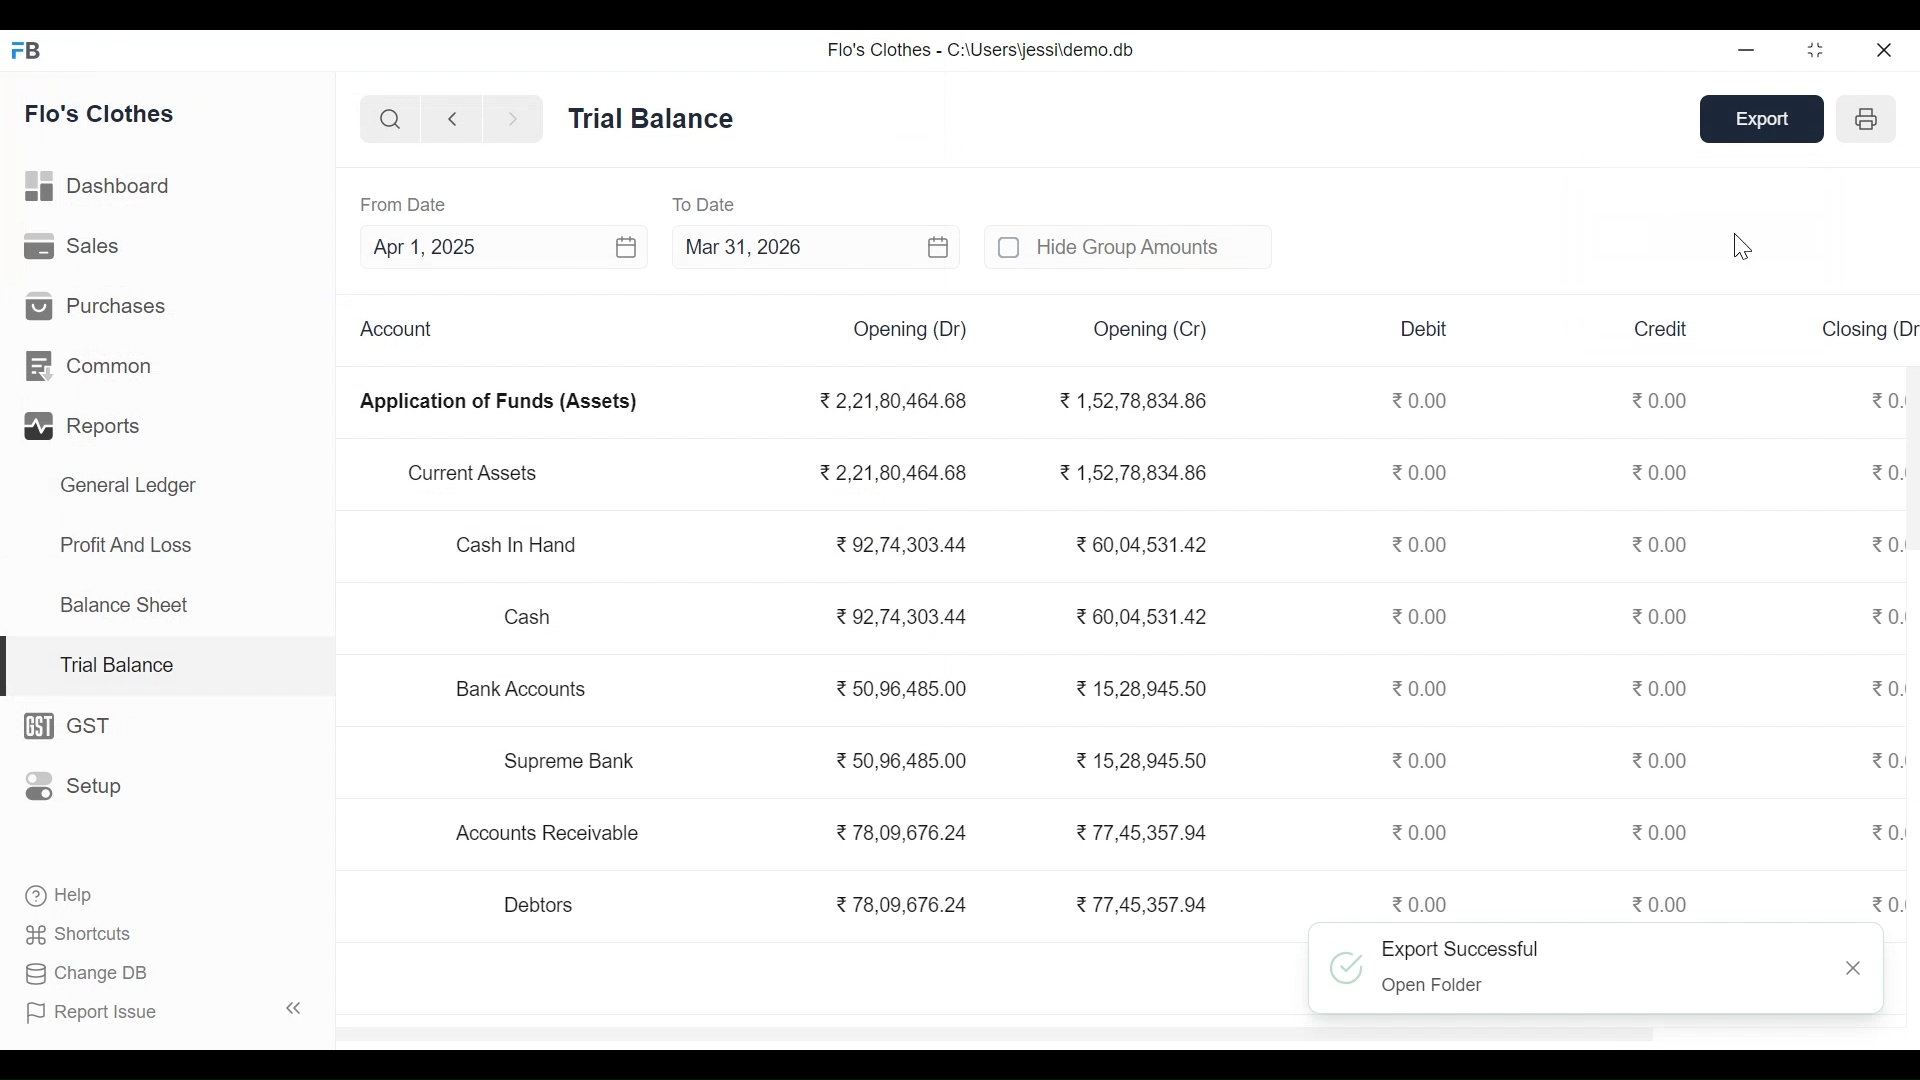  What do you see at coordinates (100, 186) in the screenshot?
I see `Dashboard` at bounding box center [100, 186].